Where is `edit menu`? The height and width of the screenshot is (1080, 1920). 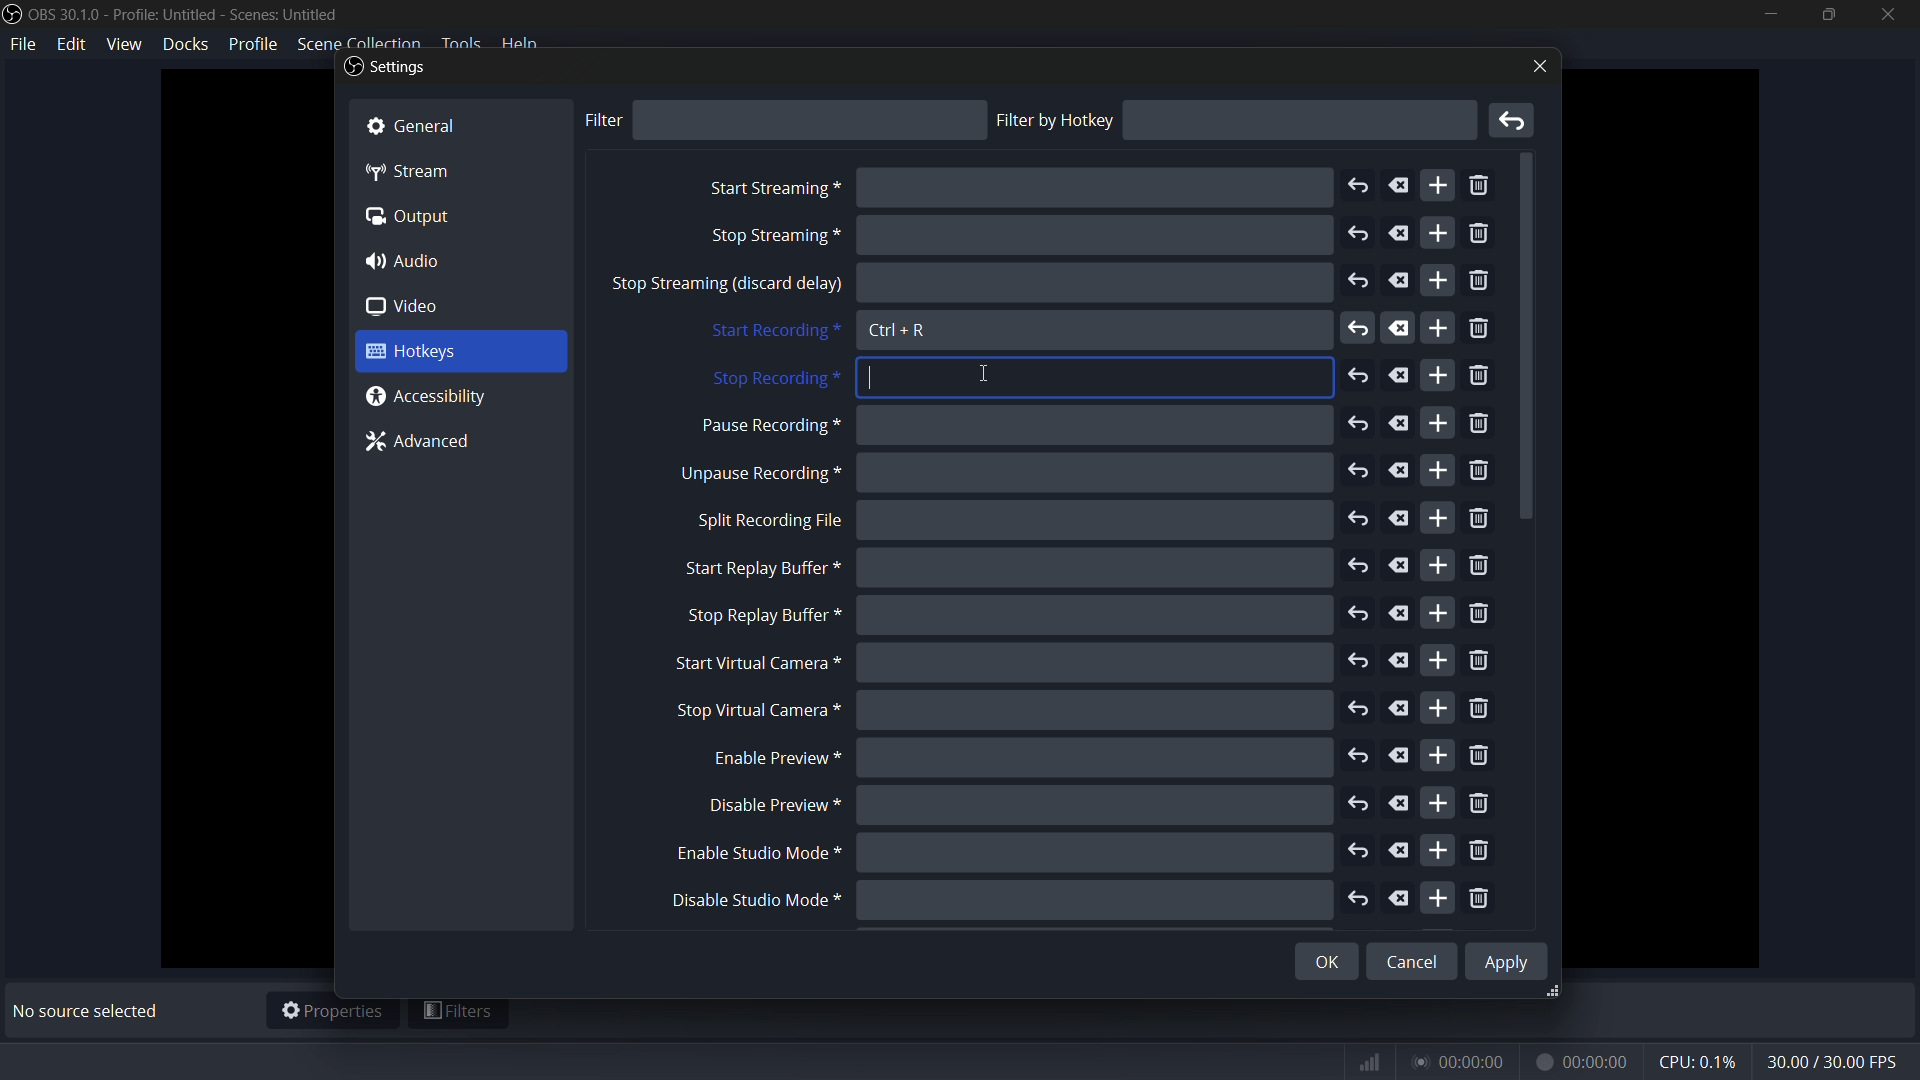
edit menu is located at coordinates (74, 43).